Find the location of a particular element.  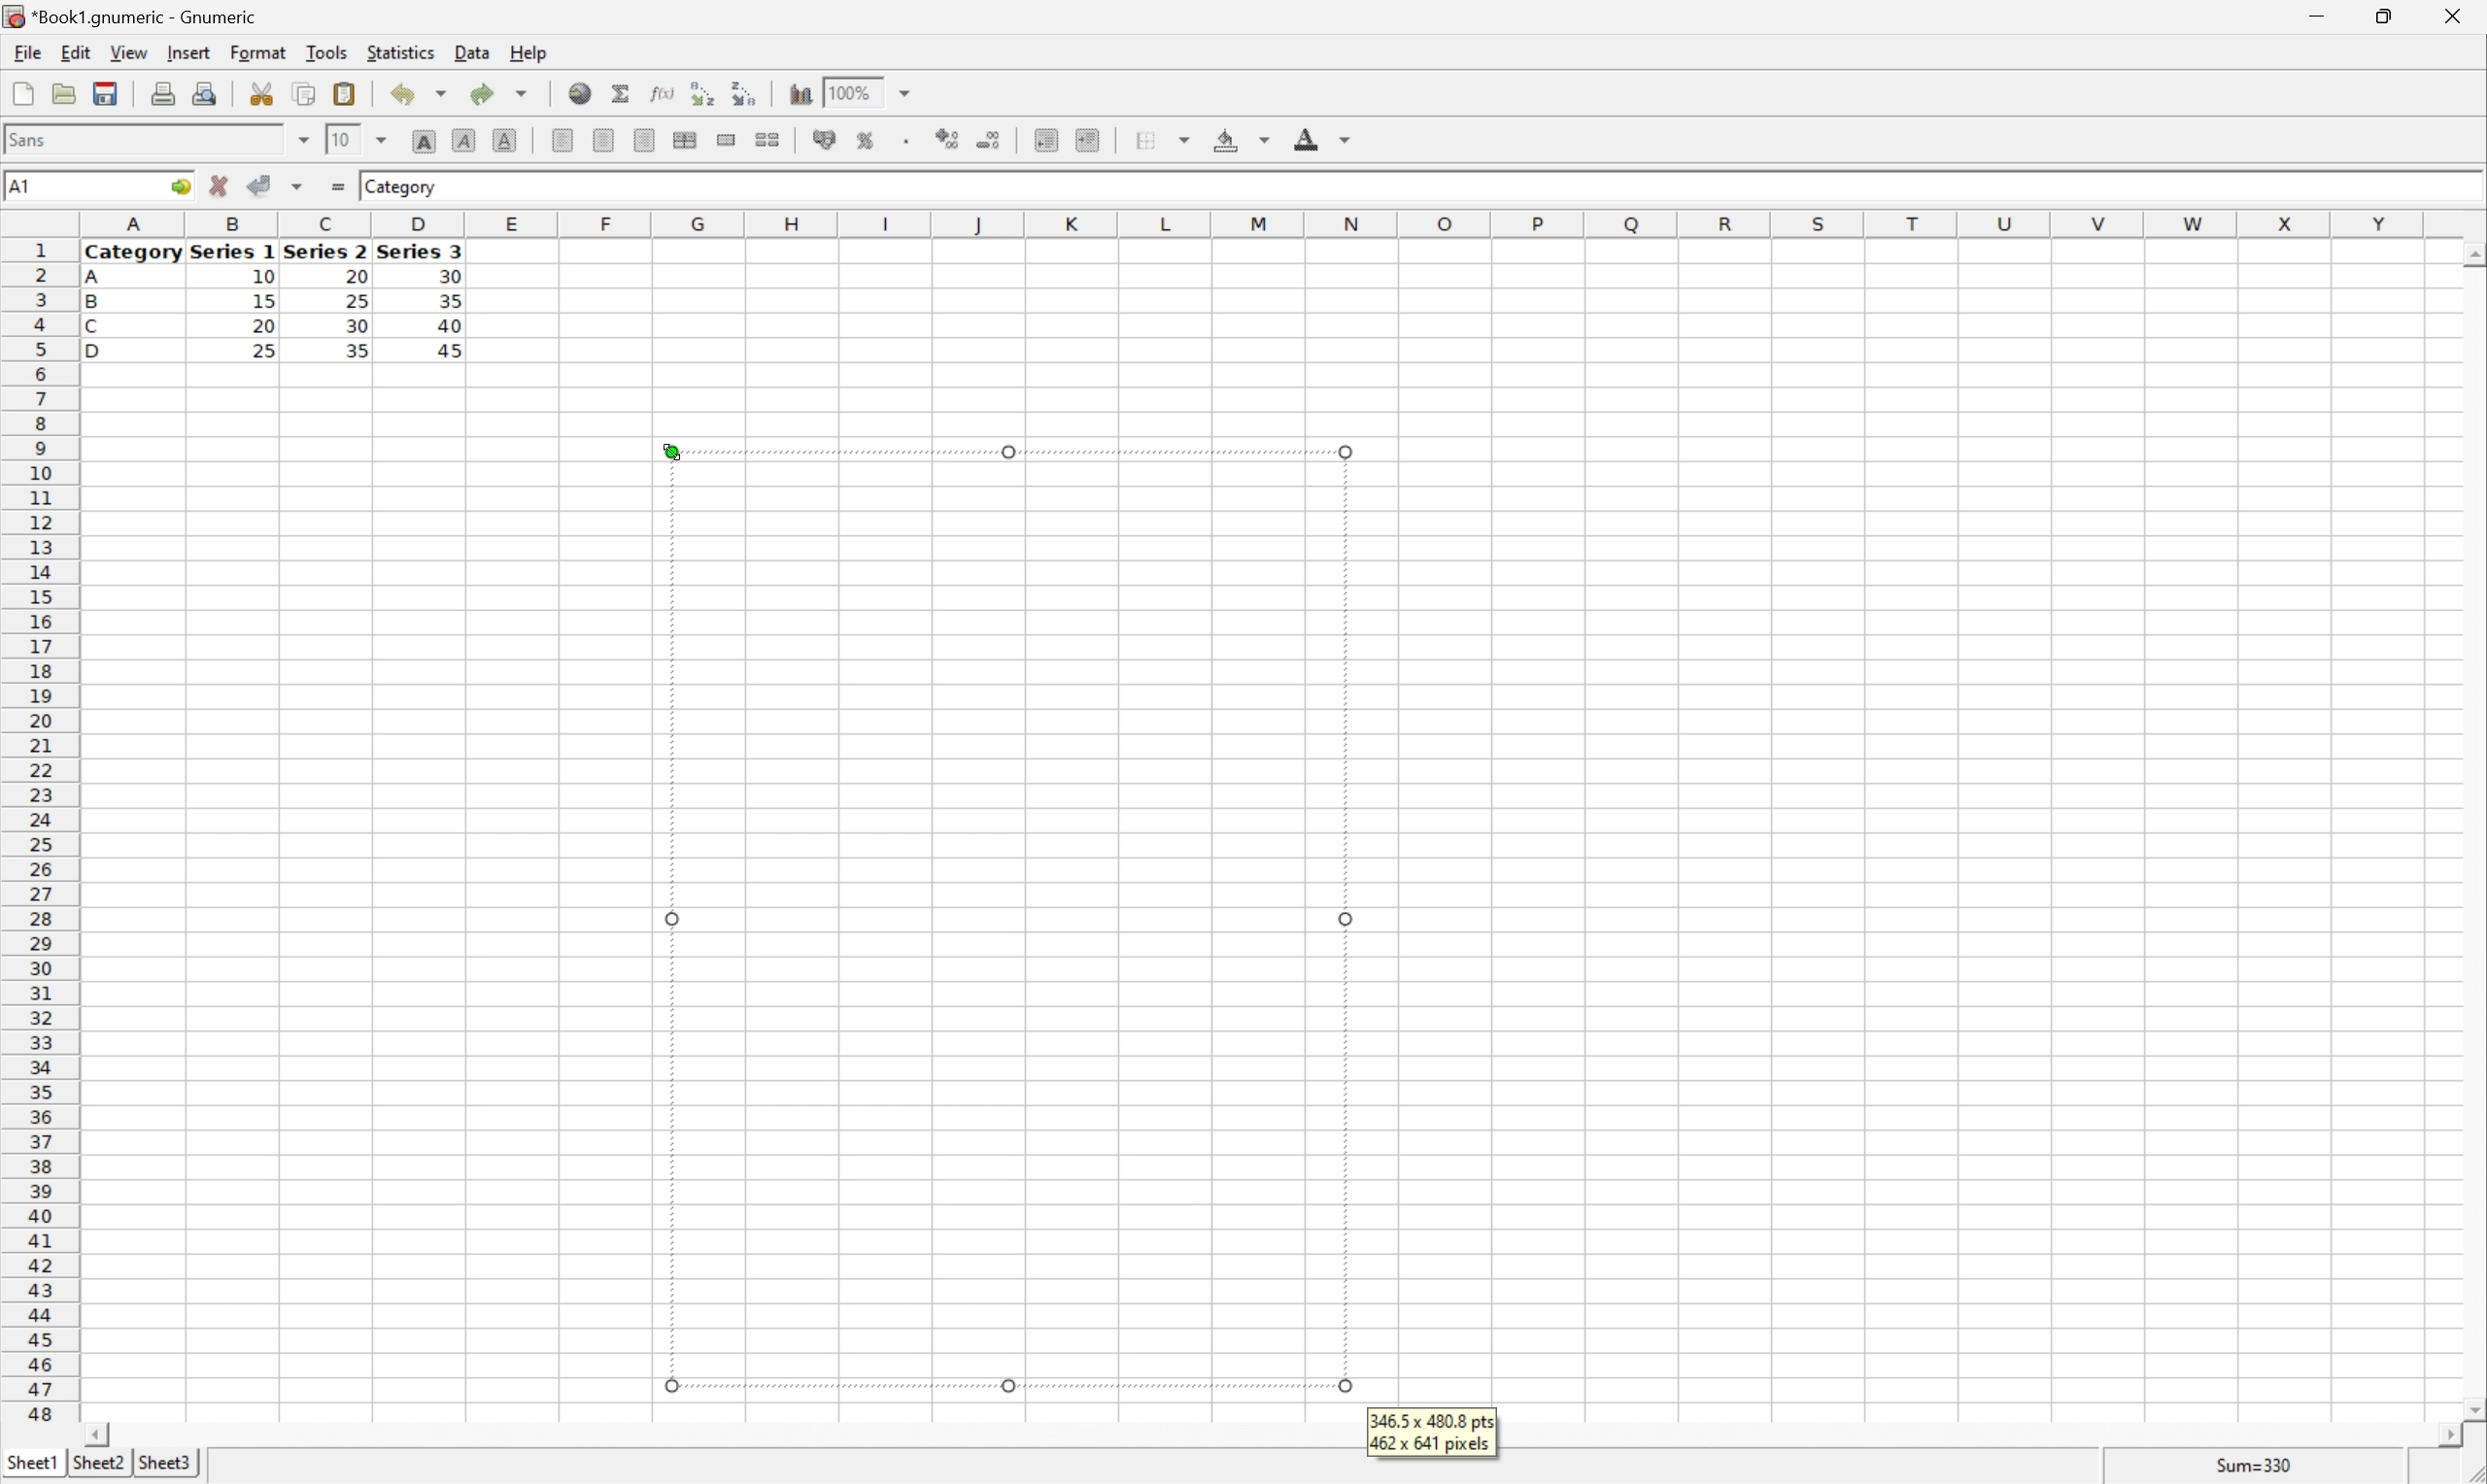

File is located at coordinates (28, 52).